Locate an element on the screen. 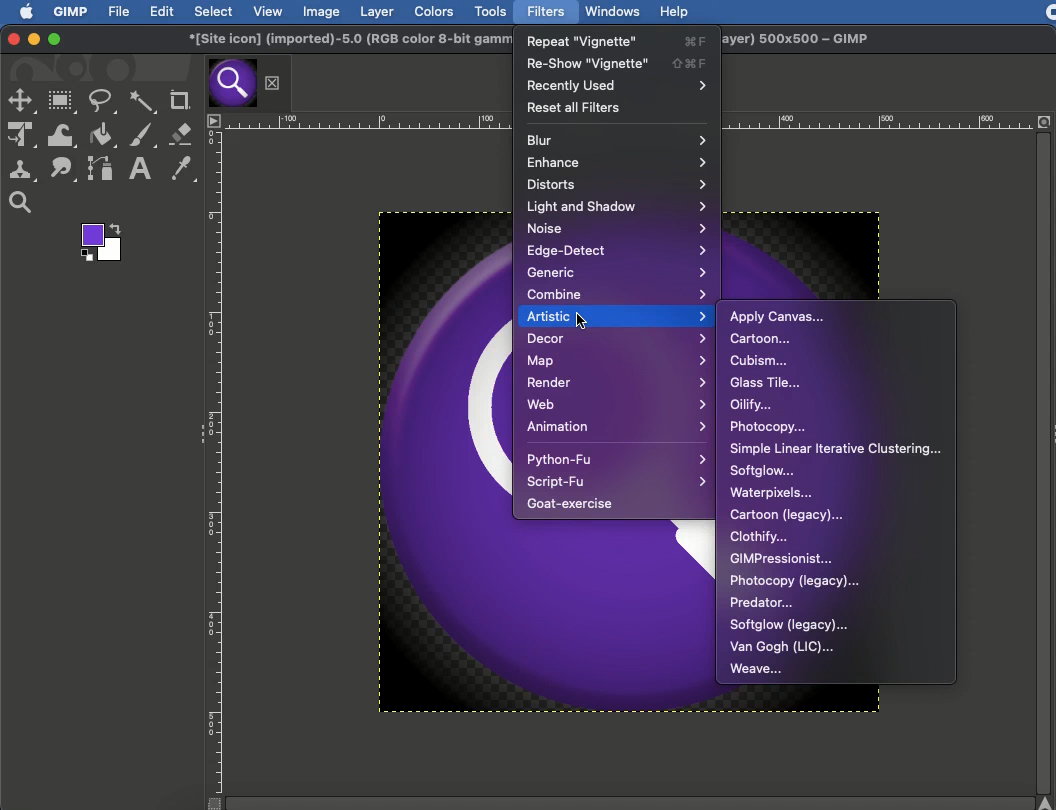 The image size is (1056, 810). Magnify is located at coordinates (19, 204).